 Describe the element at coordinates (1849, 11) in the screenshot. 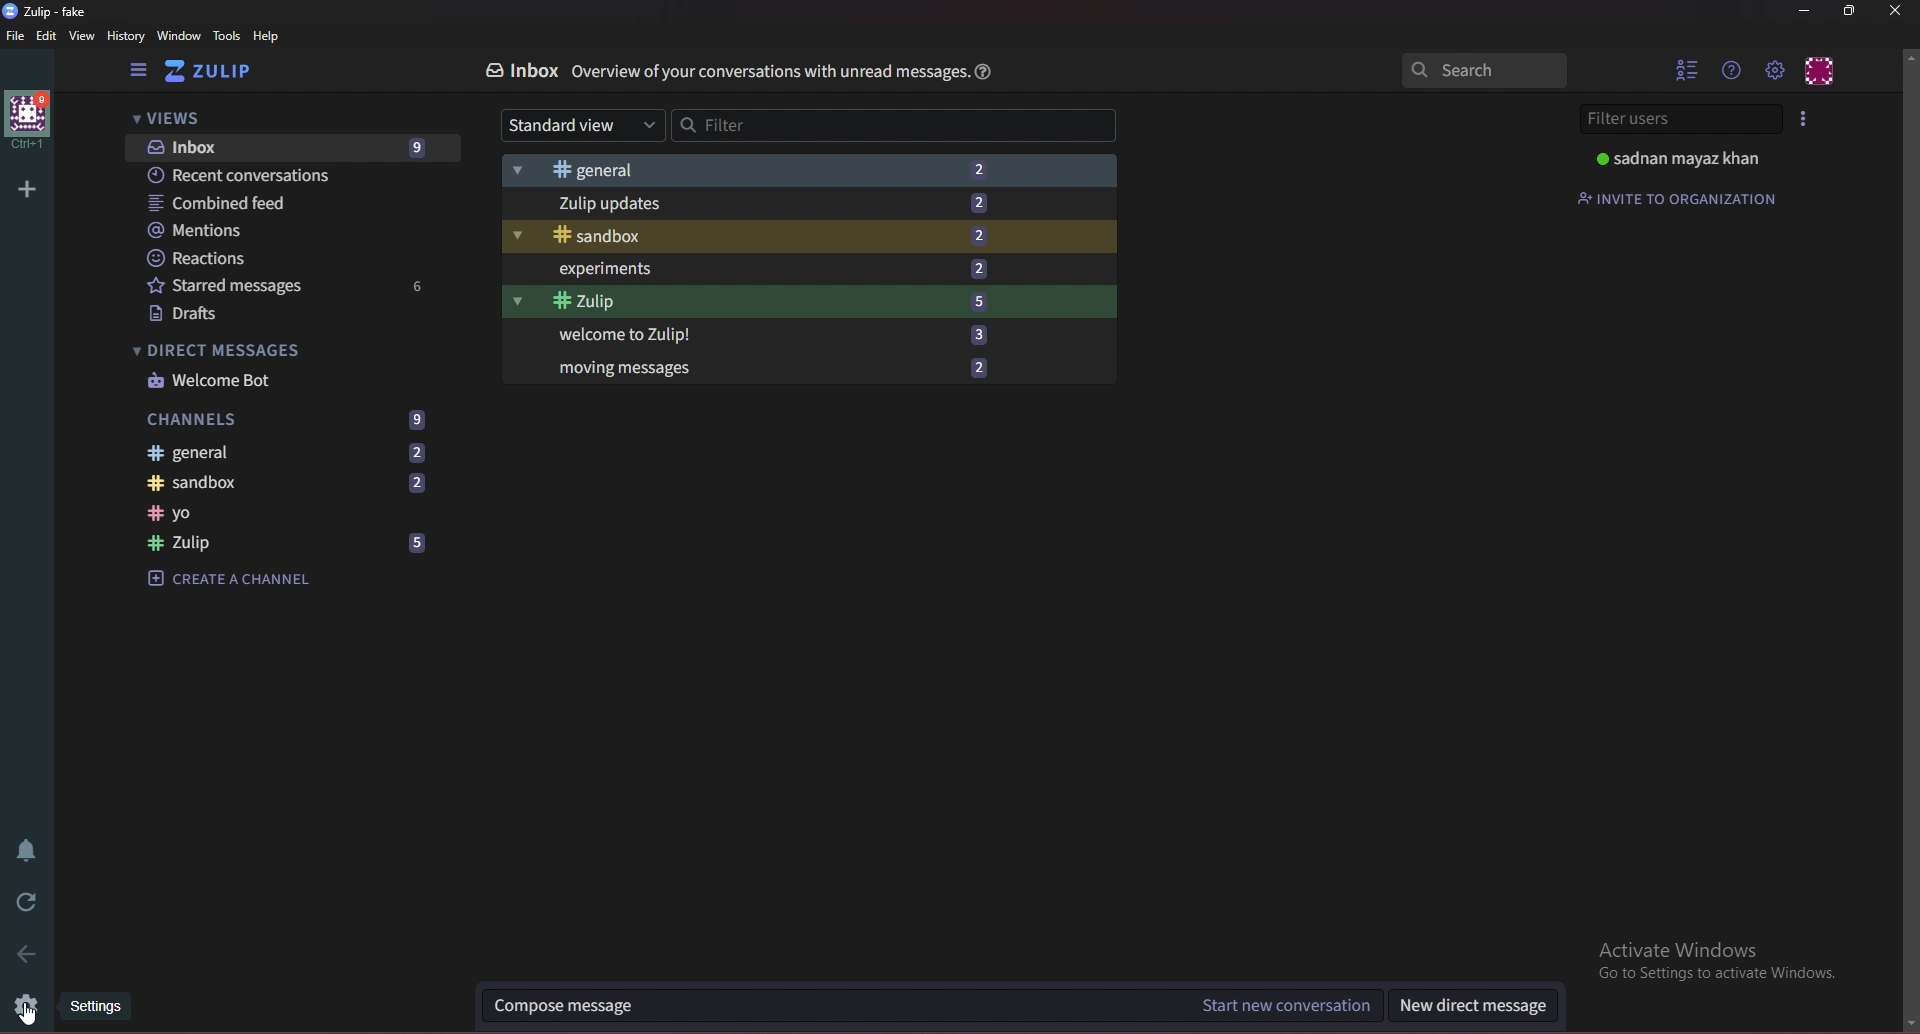

I see `resize` at that location.